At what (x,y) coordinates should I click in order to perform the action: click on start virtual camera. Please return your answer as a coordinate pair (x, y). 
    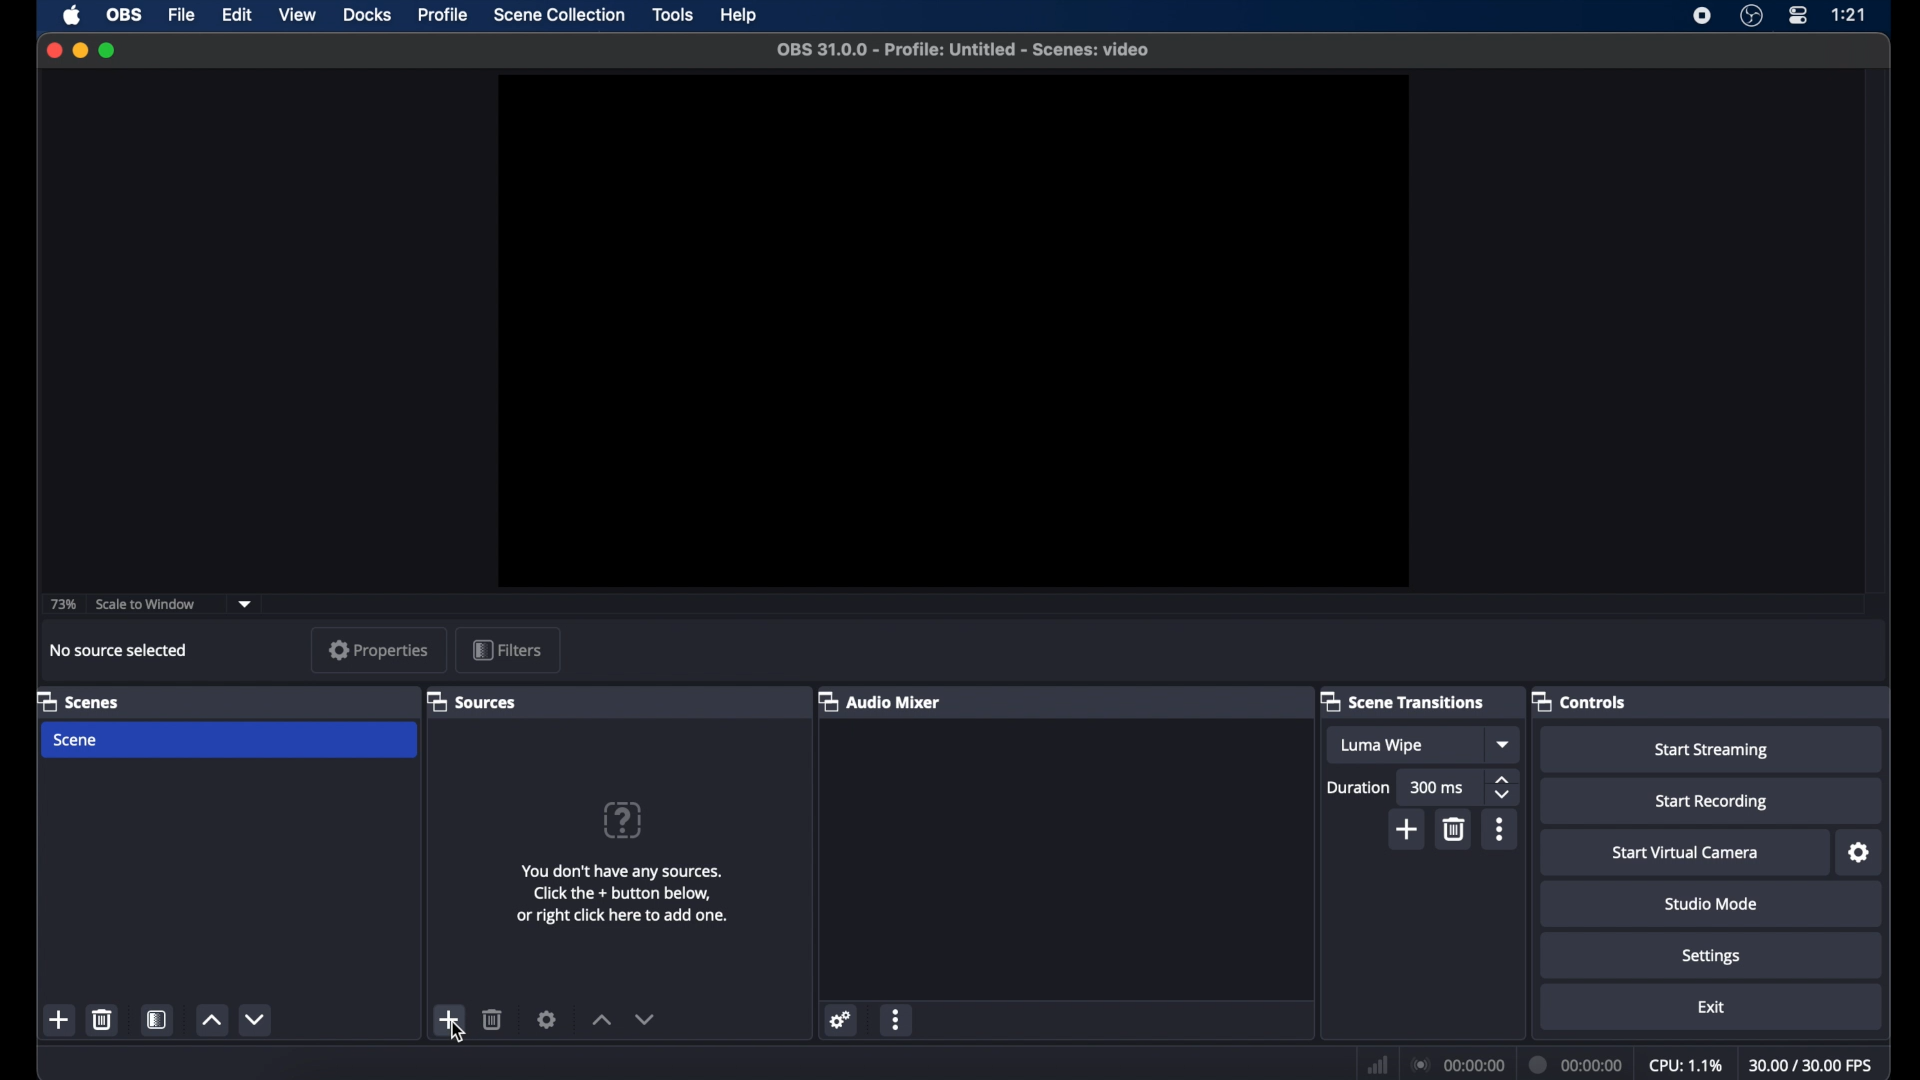
    Looking at the image, I should click on (1681, 851).